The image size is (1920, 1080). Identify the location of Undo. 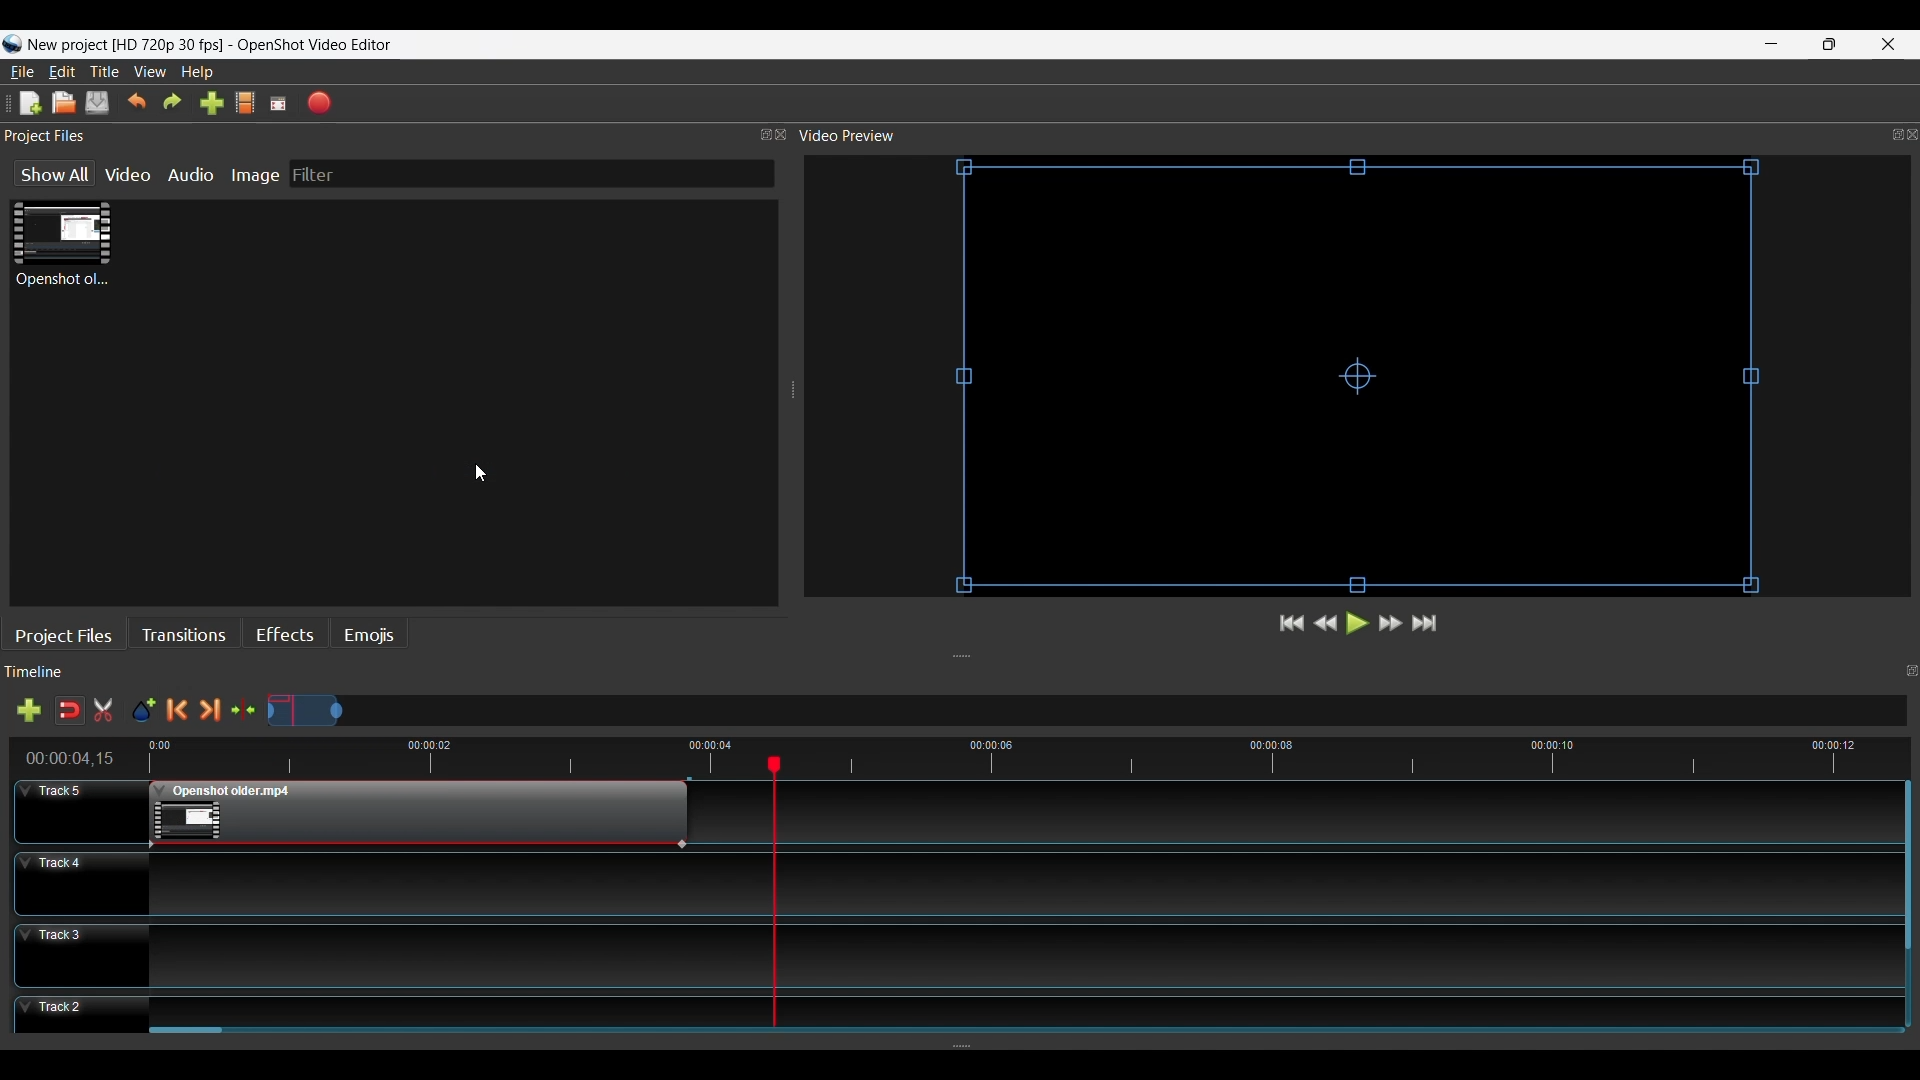
(137, 103).